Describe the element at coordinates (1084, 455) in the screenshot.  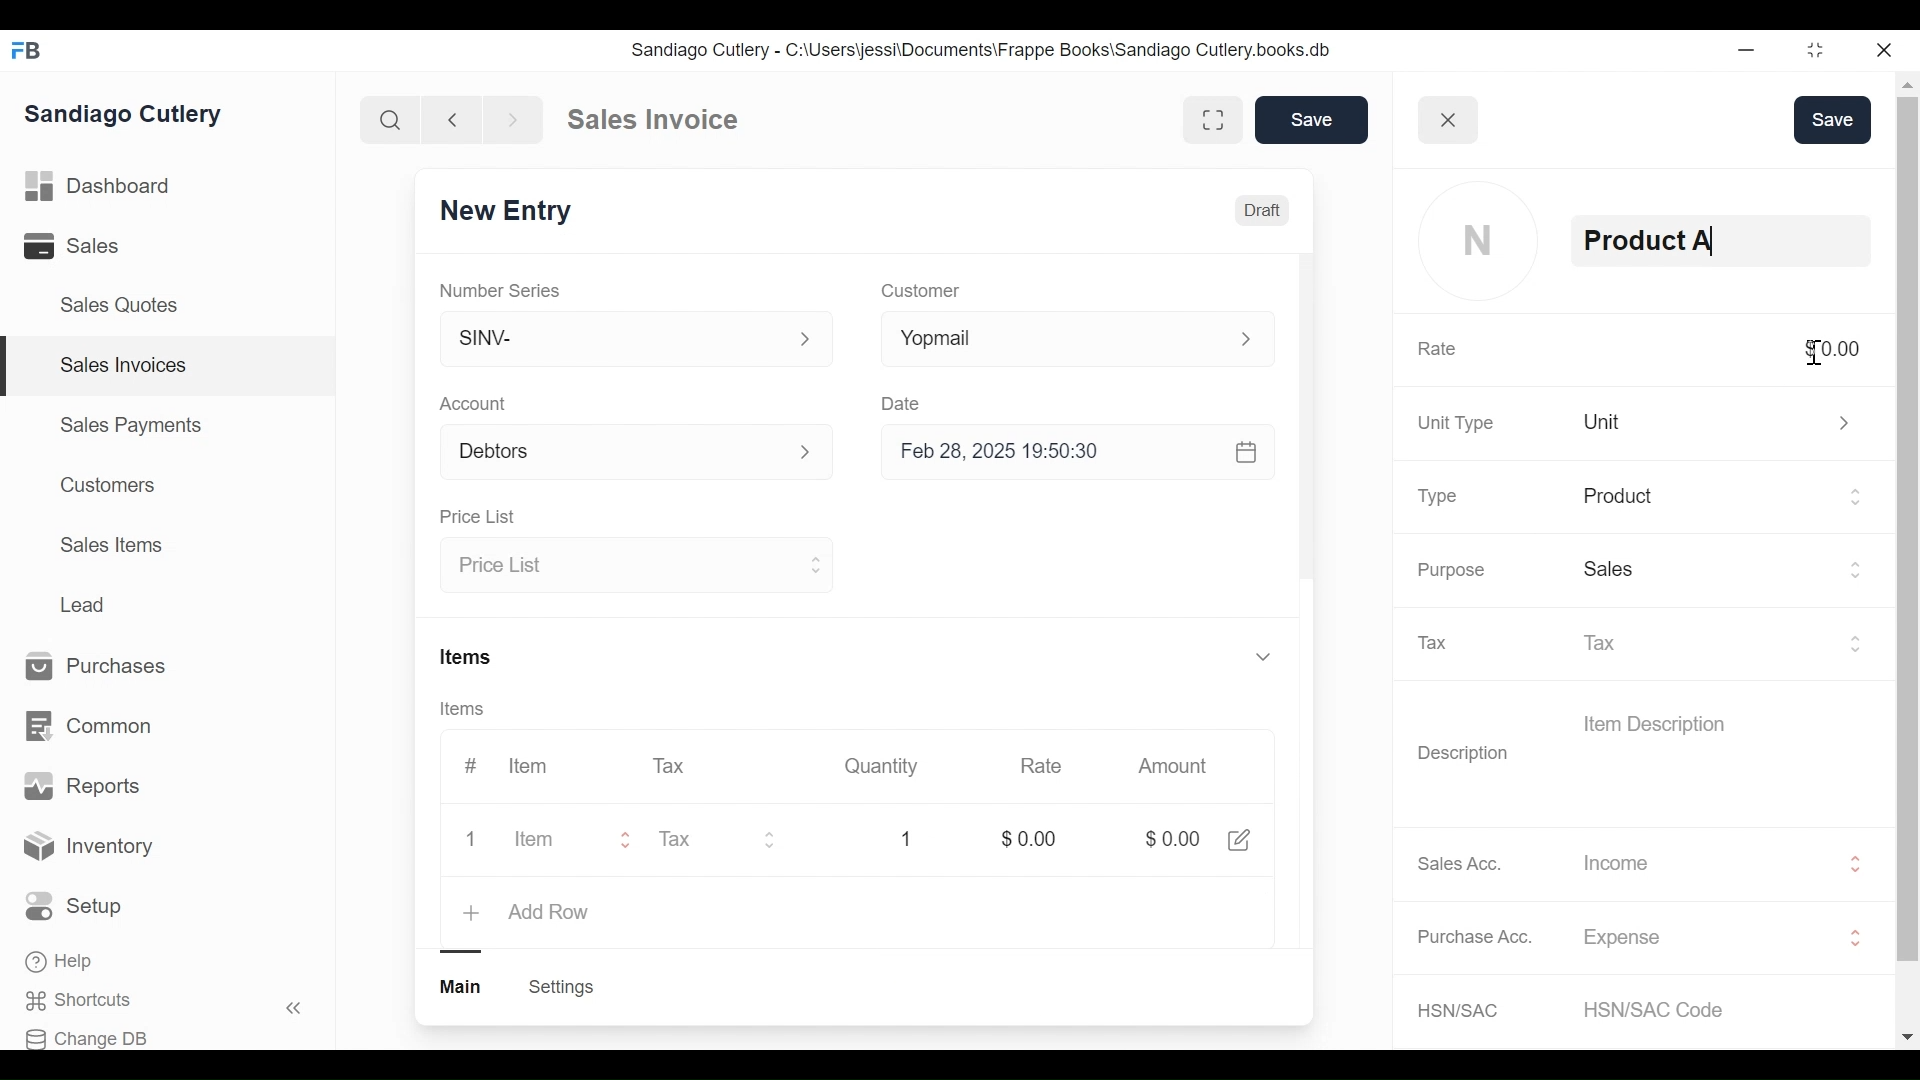
I see `Feb 28, 2025 19:50:30 &` at that location.